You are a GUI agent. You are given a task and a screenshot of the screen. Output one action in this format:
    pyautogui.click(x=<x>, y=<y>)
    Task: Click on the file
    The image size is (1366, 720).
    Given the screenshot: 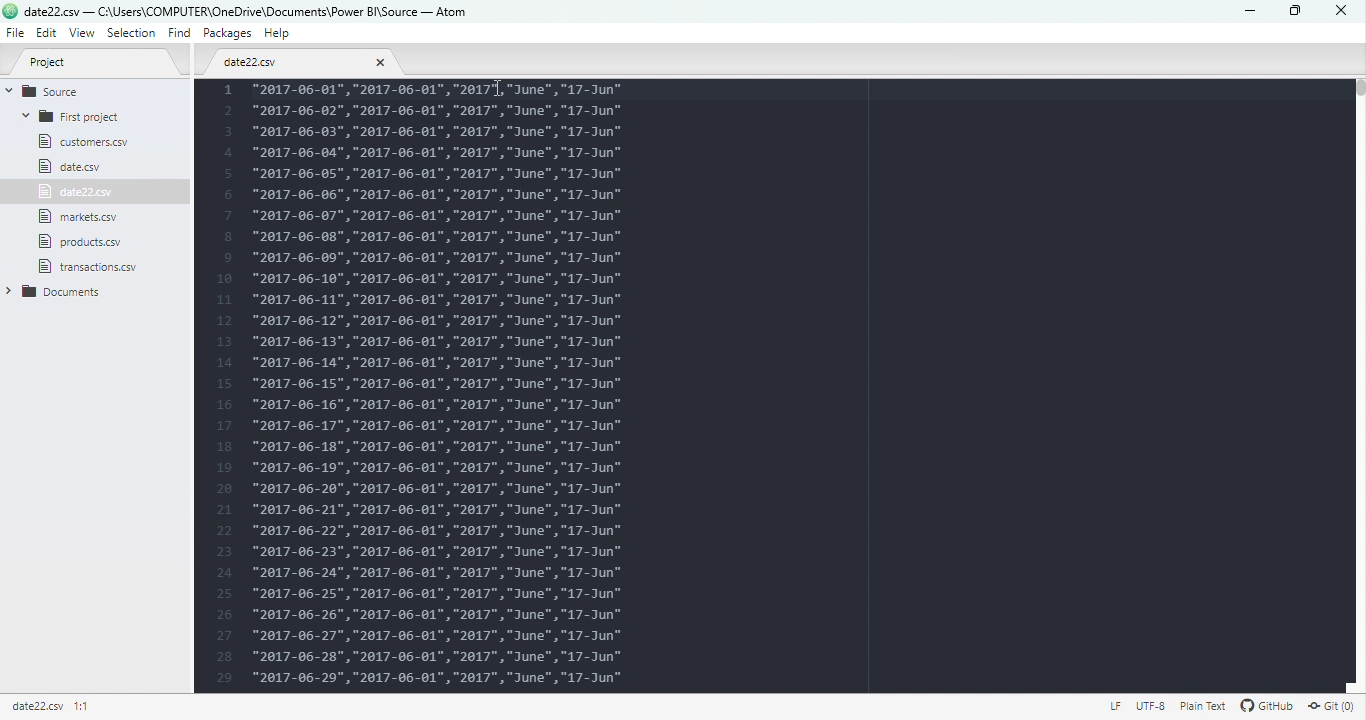 What is the action you would take?
    pyautogui.click(x=300, y=61)
    